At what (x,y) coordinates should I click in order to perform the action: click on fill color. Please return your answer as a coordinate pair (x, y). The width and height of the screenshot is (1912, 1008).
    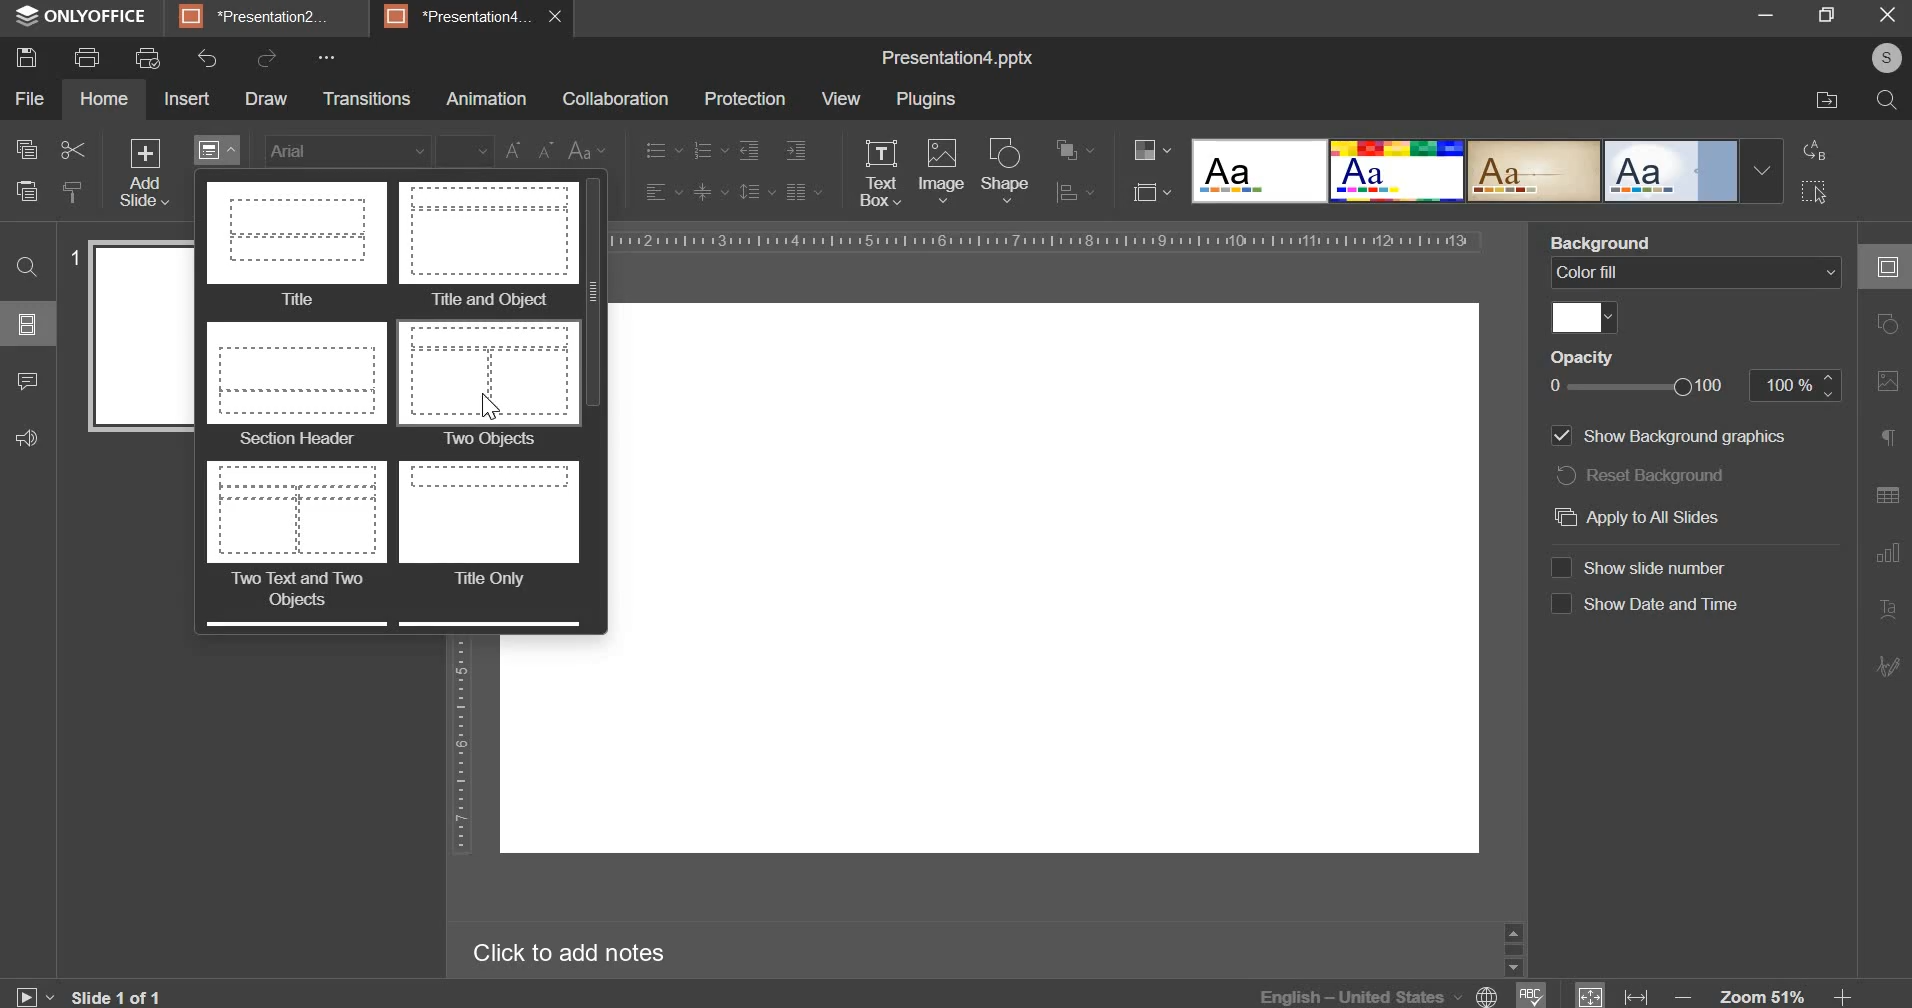
    Looking at the image, I should click on (1584, 318).